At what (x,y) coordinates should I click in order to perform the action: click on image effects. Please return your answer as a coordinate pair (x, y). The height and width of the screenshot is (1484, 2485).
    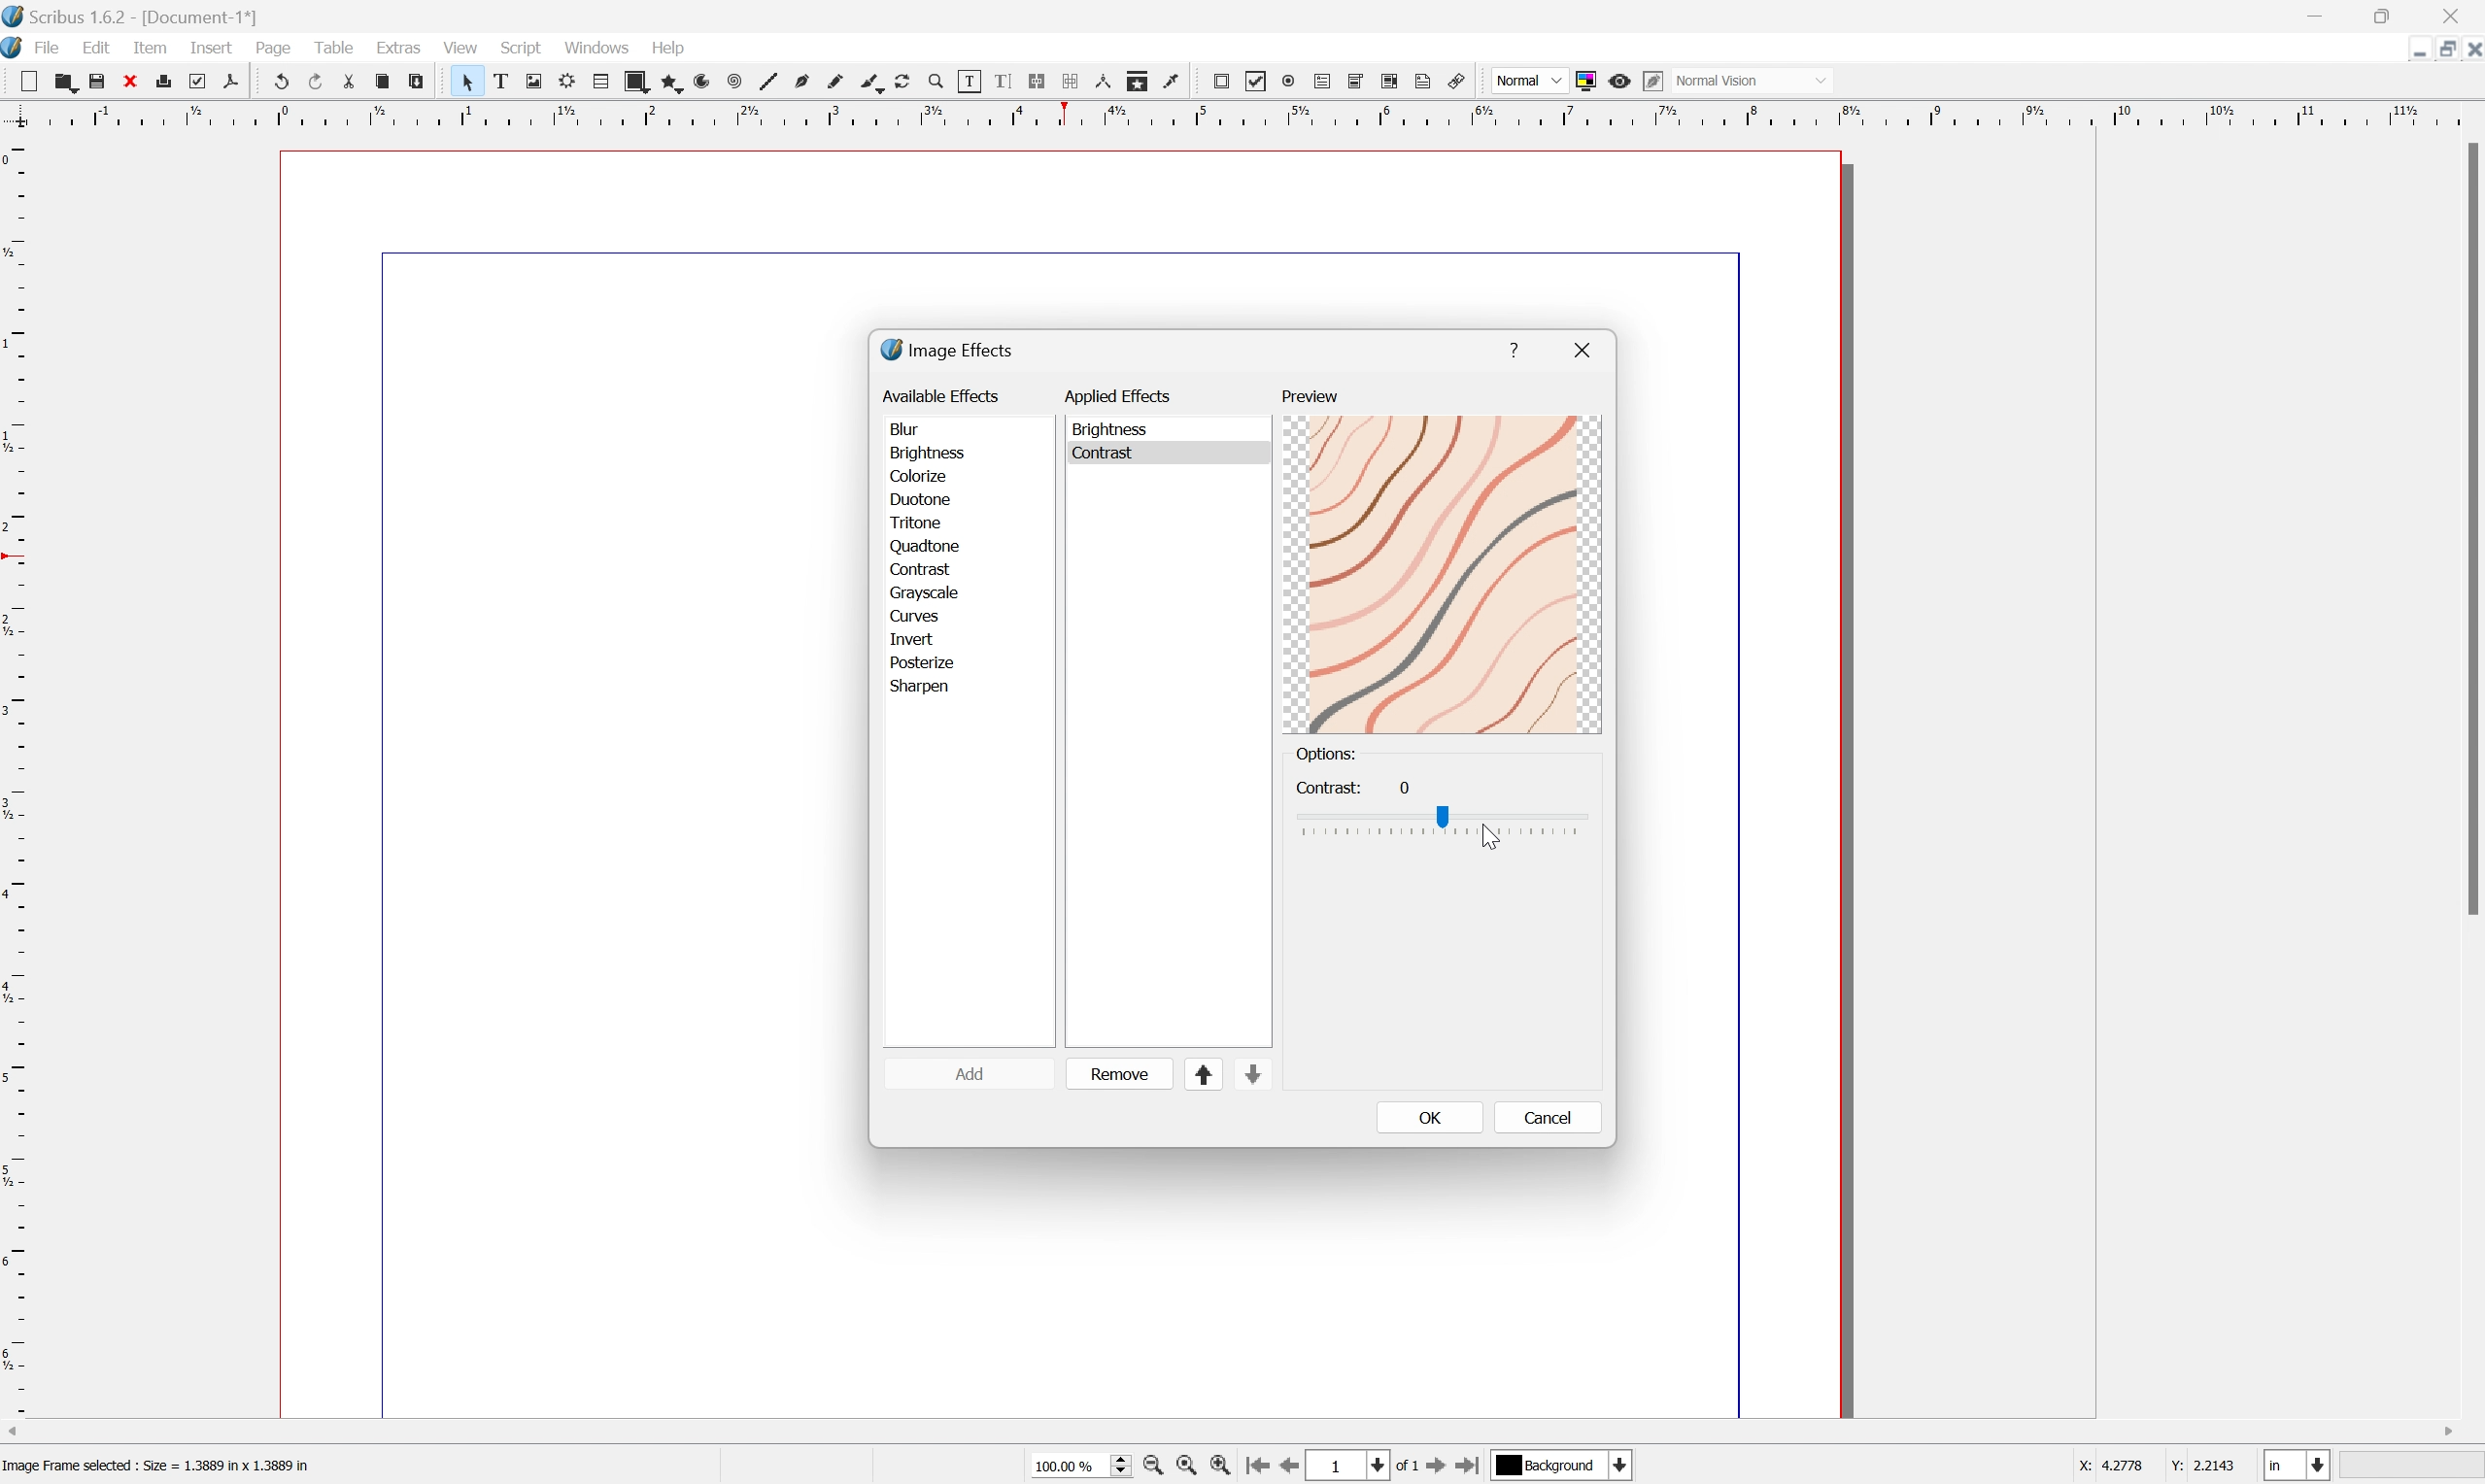
    Looking at the image, I should click on (949, 349).